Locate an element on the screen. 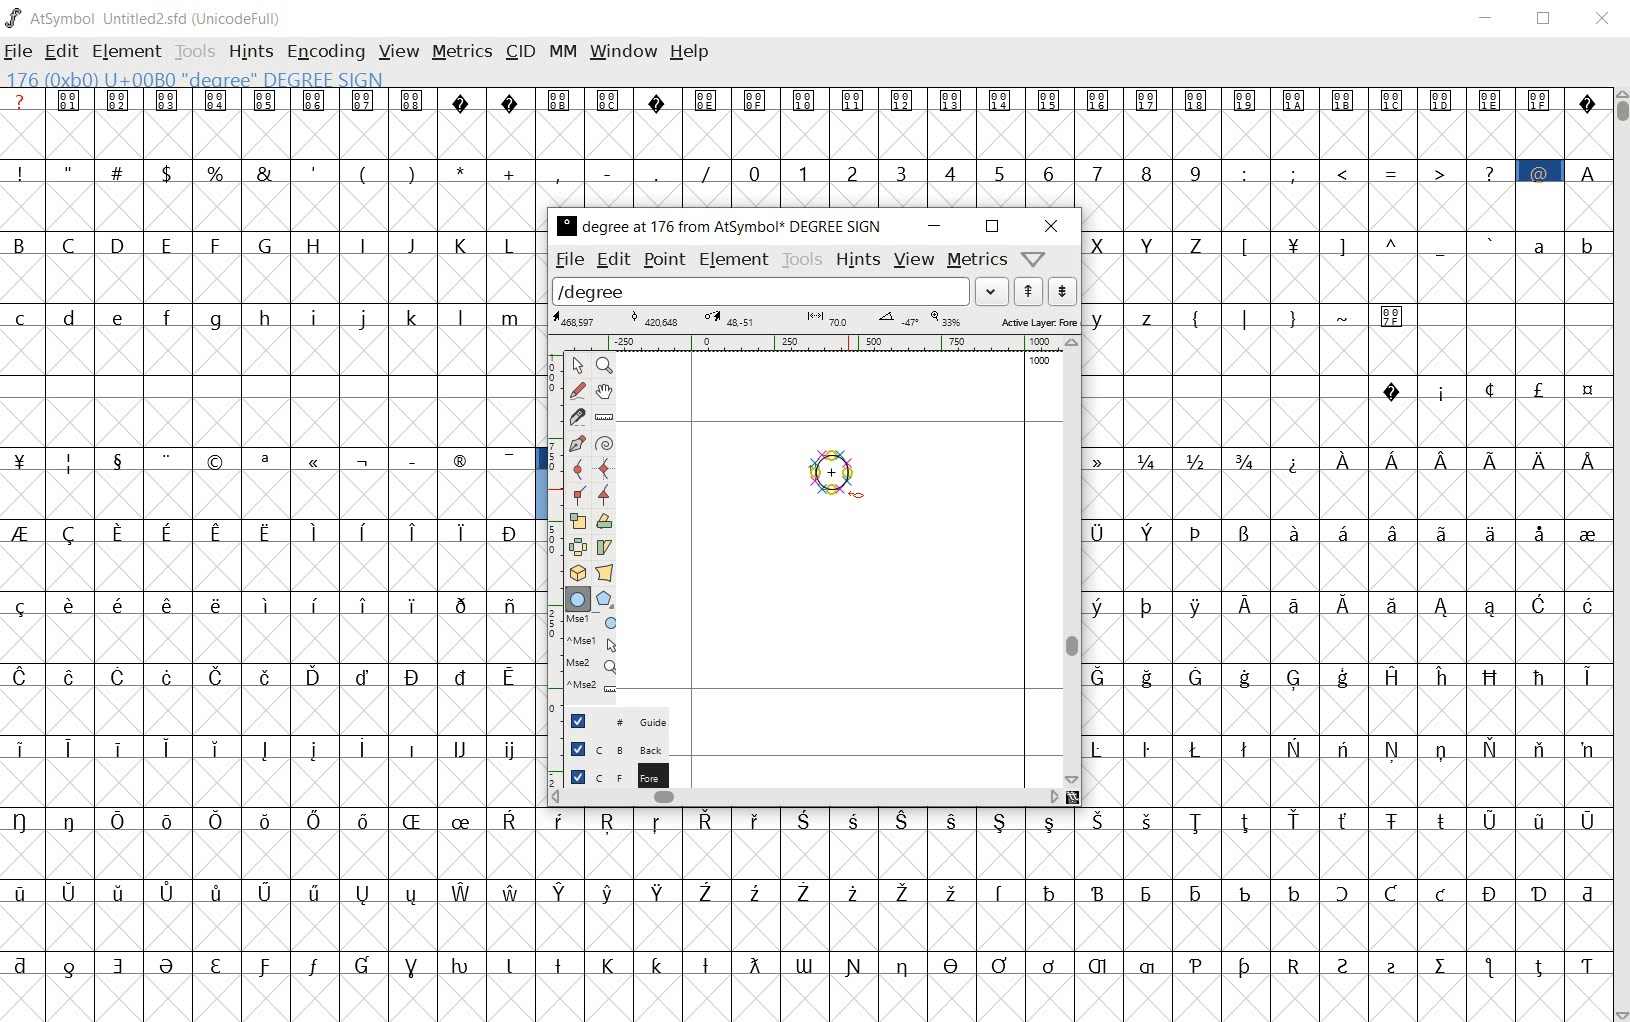 The height and width of the screenshot is (1022, 1630). add a curve point is located at coordinates (578, 469).